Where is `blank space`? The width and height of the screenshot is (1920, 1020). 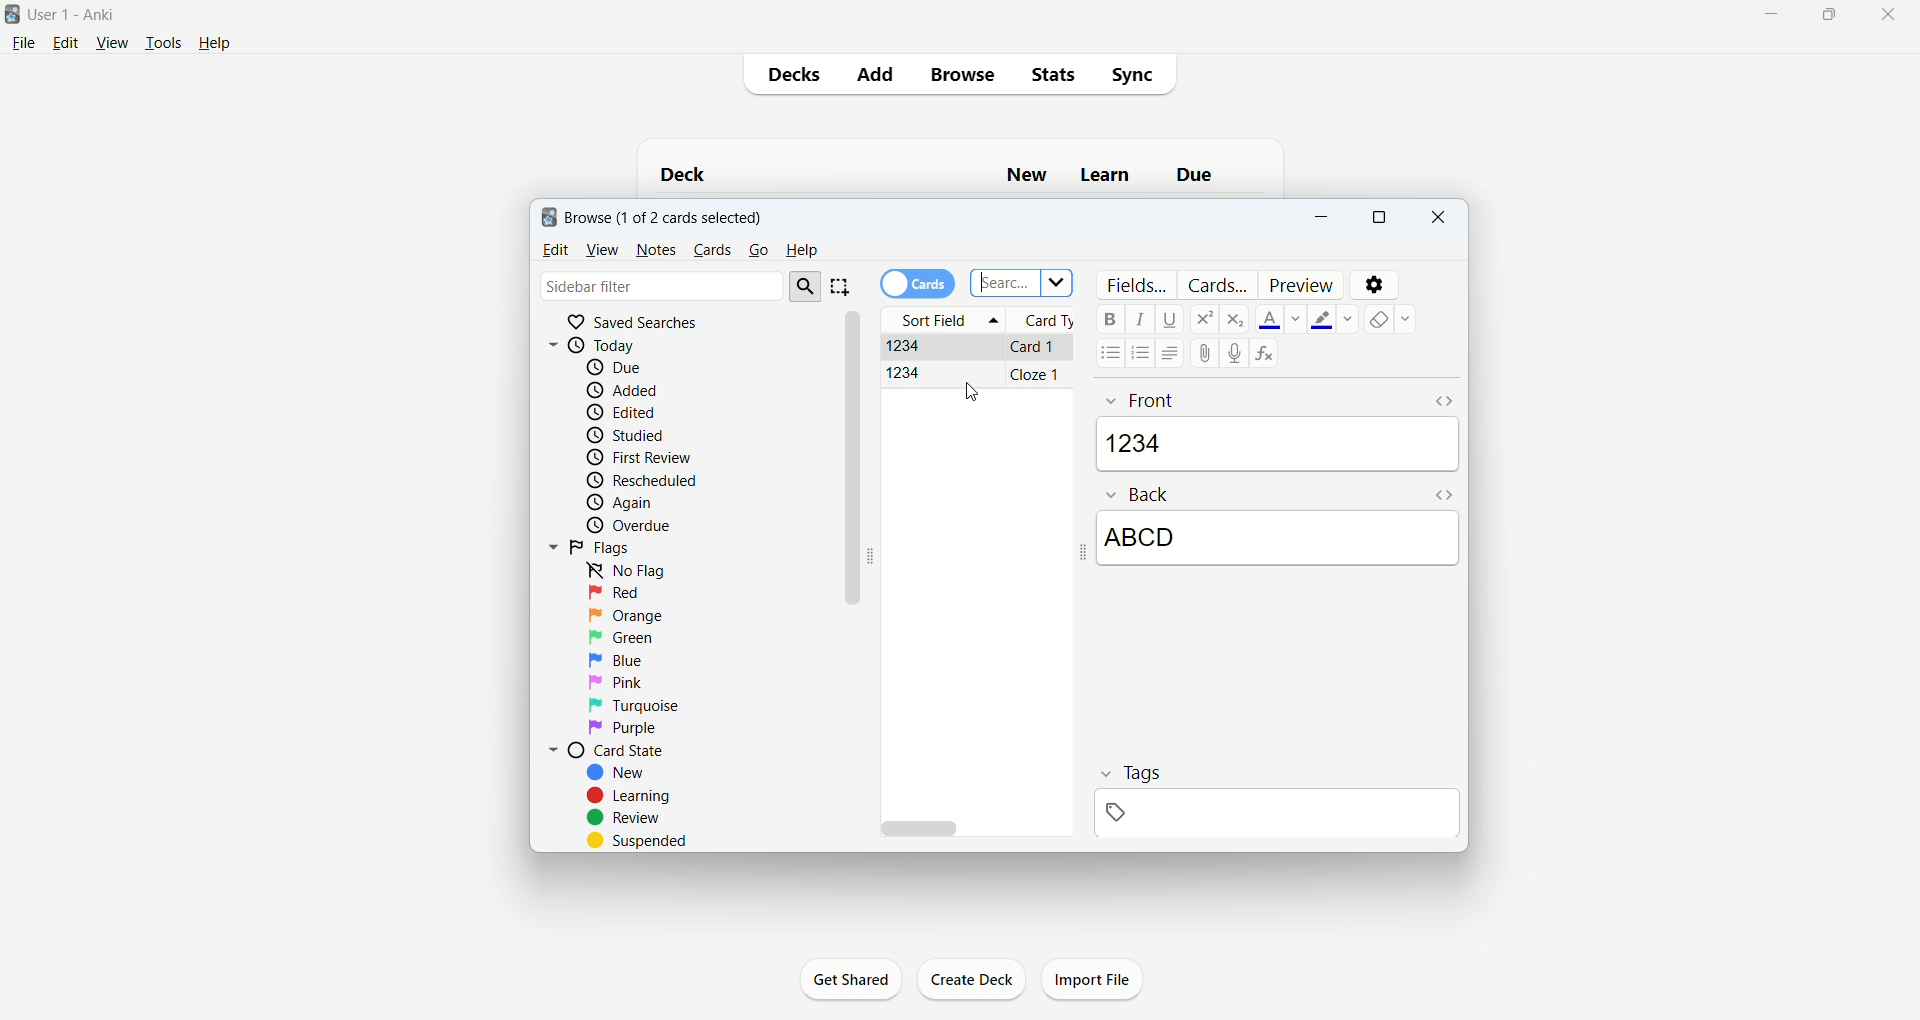 blank space is located at coordinates (1274, 816).